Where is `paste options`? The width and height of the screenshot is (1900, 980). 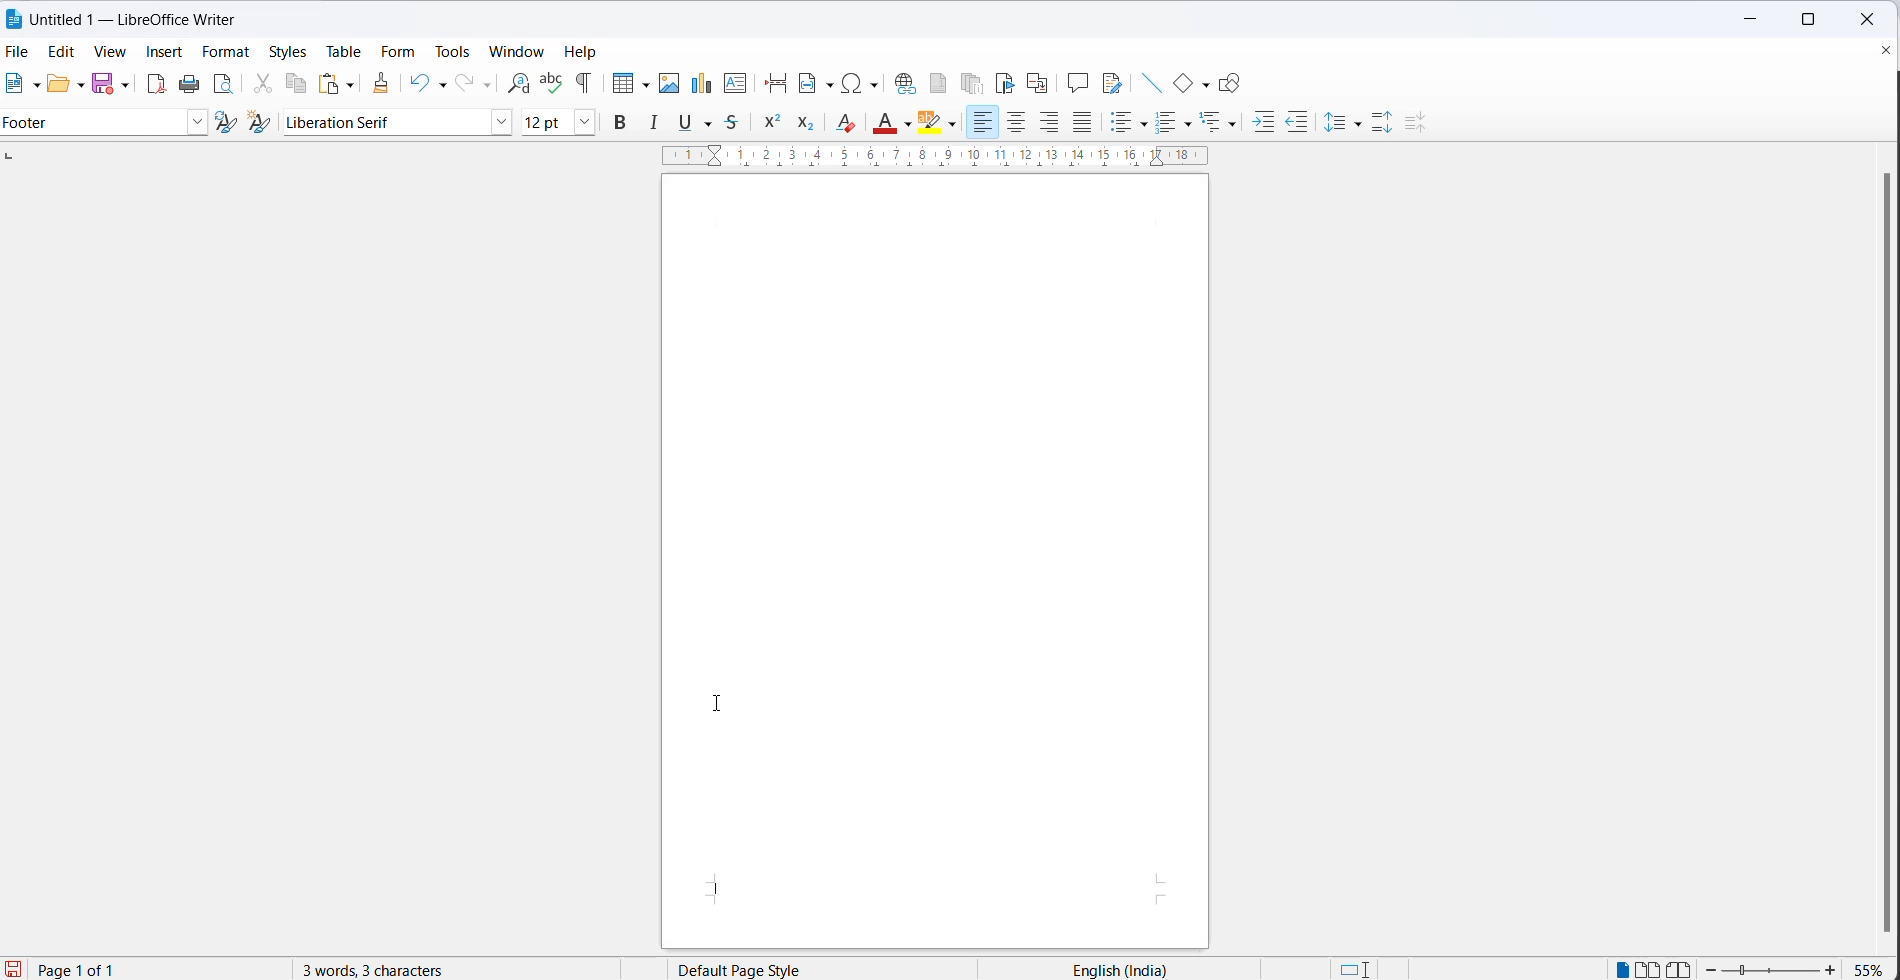 paste options is located at coordinates (327, 82).